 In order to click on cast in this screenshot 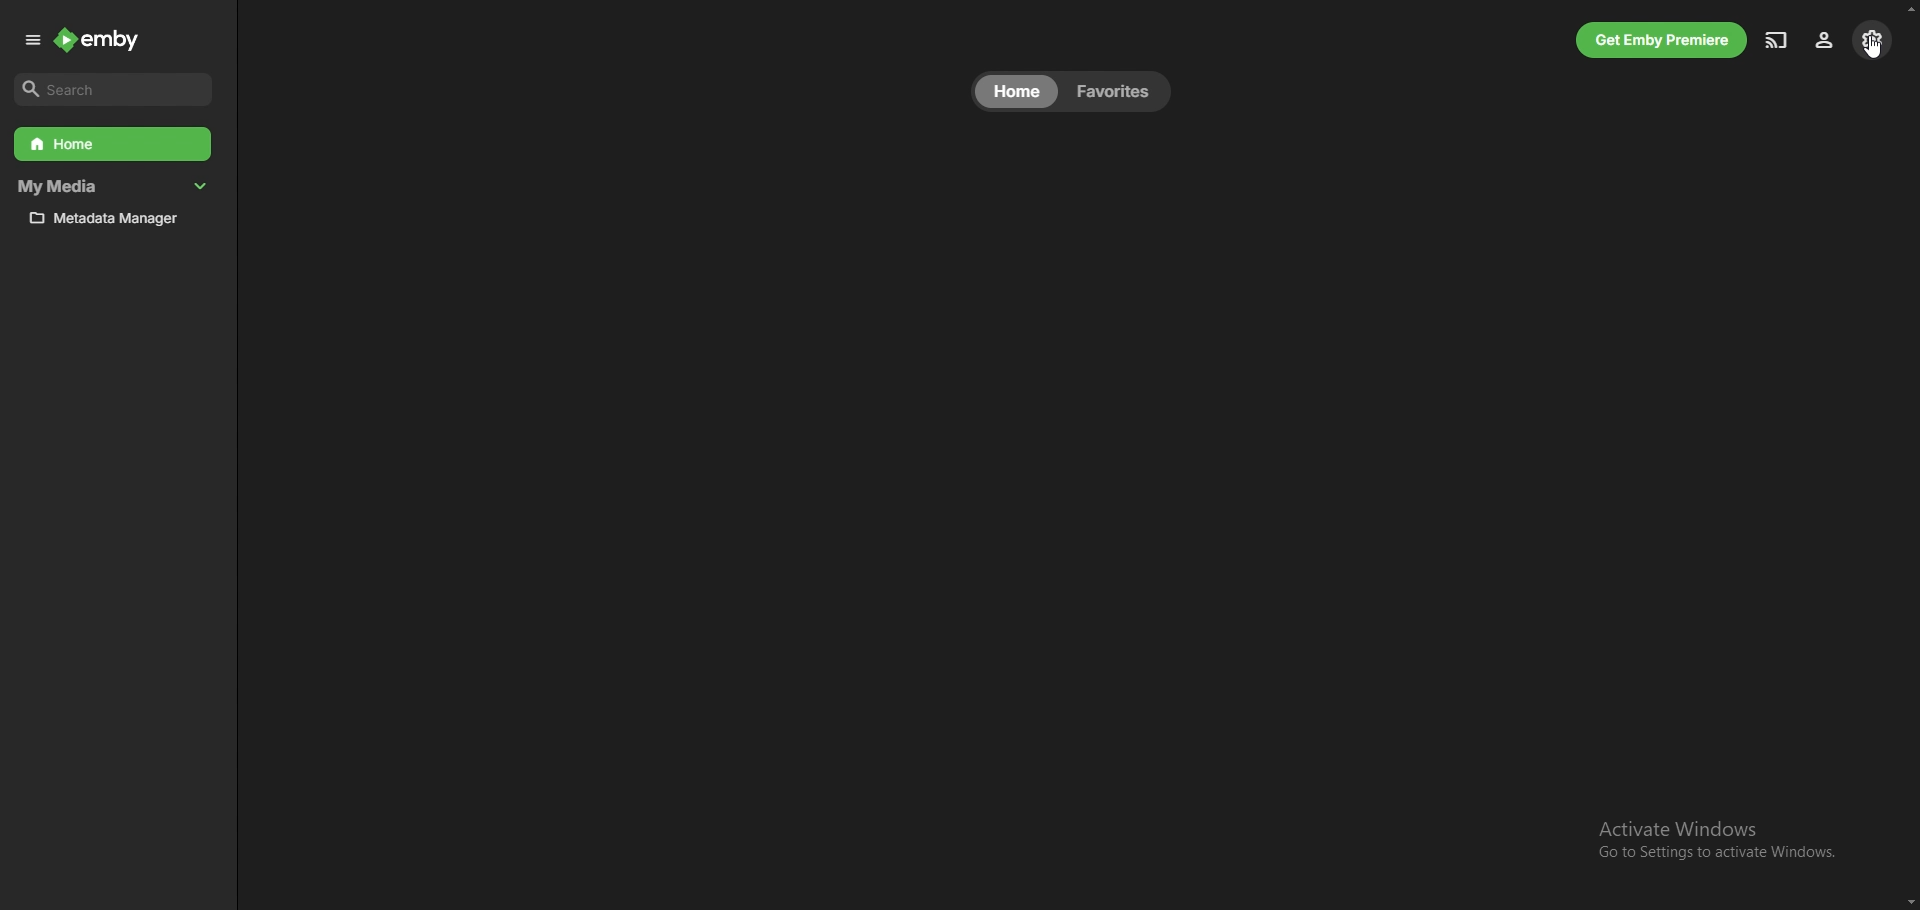, I will do `click(1775, 38)`.